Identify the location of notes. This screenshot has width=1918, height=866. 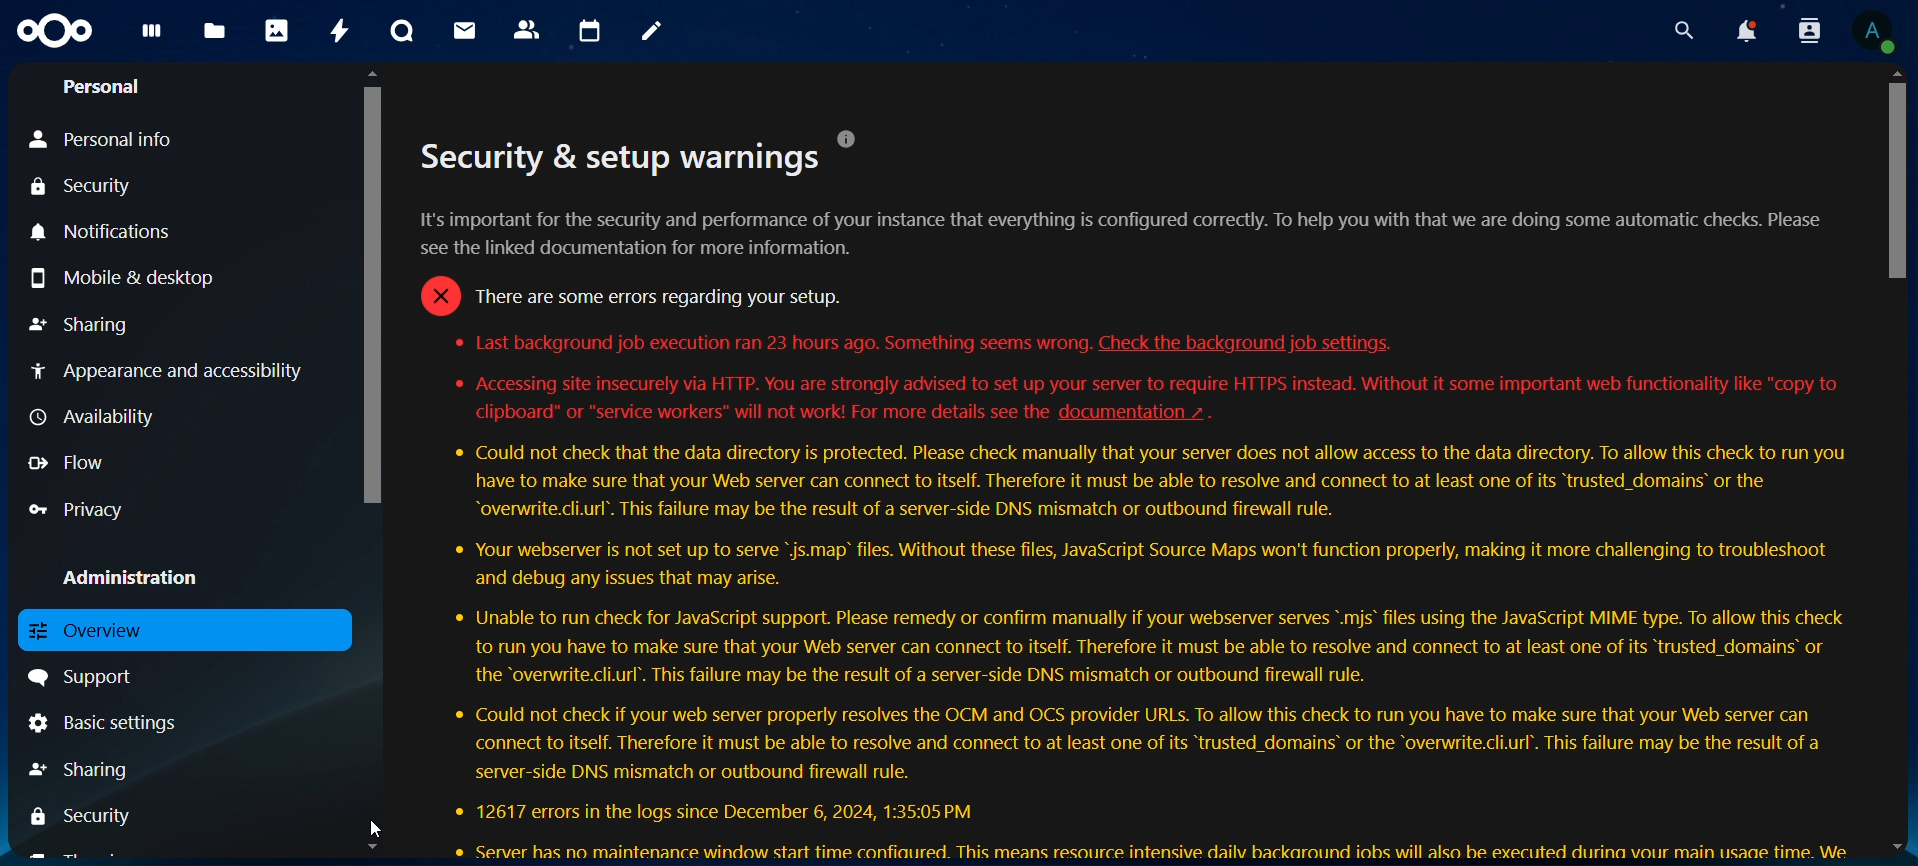
(650, 30).